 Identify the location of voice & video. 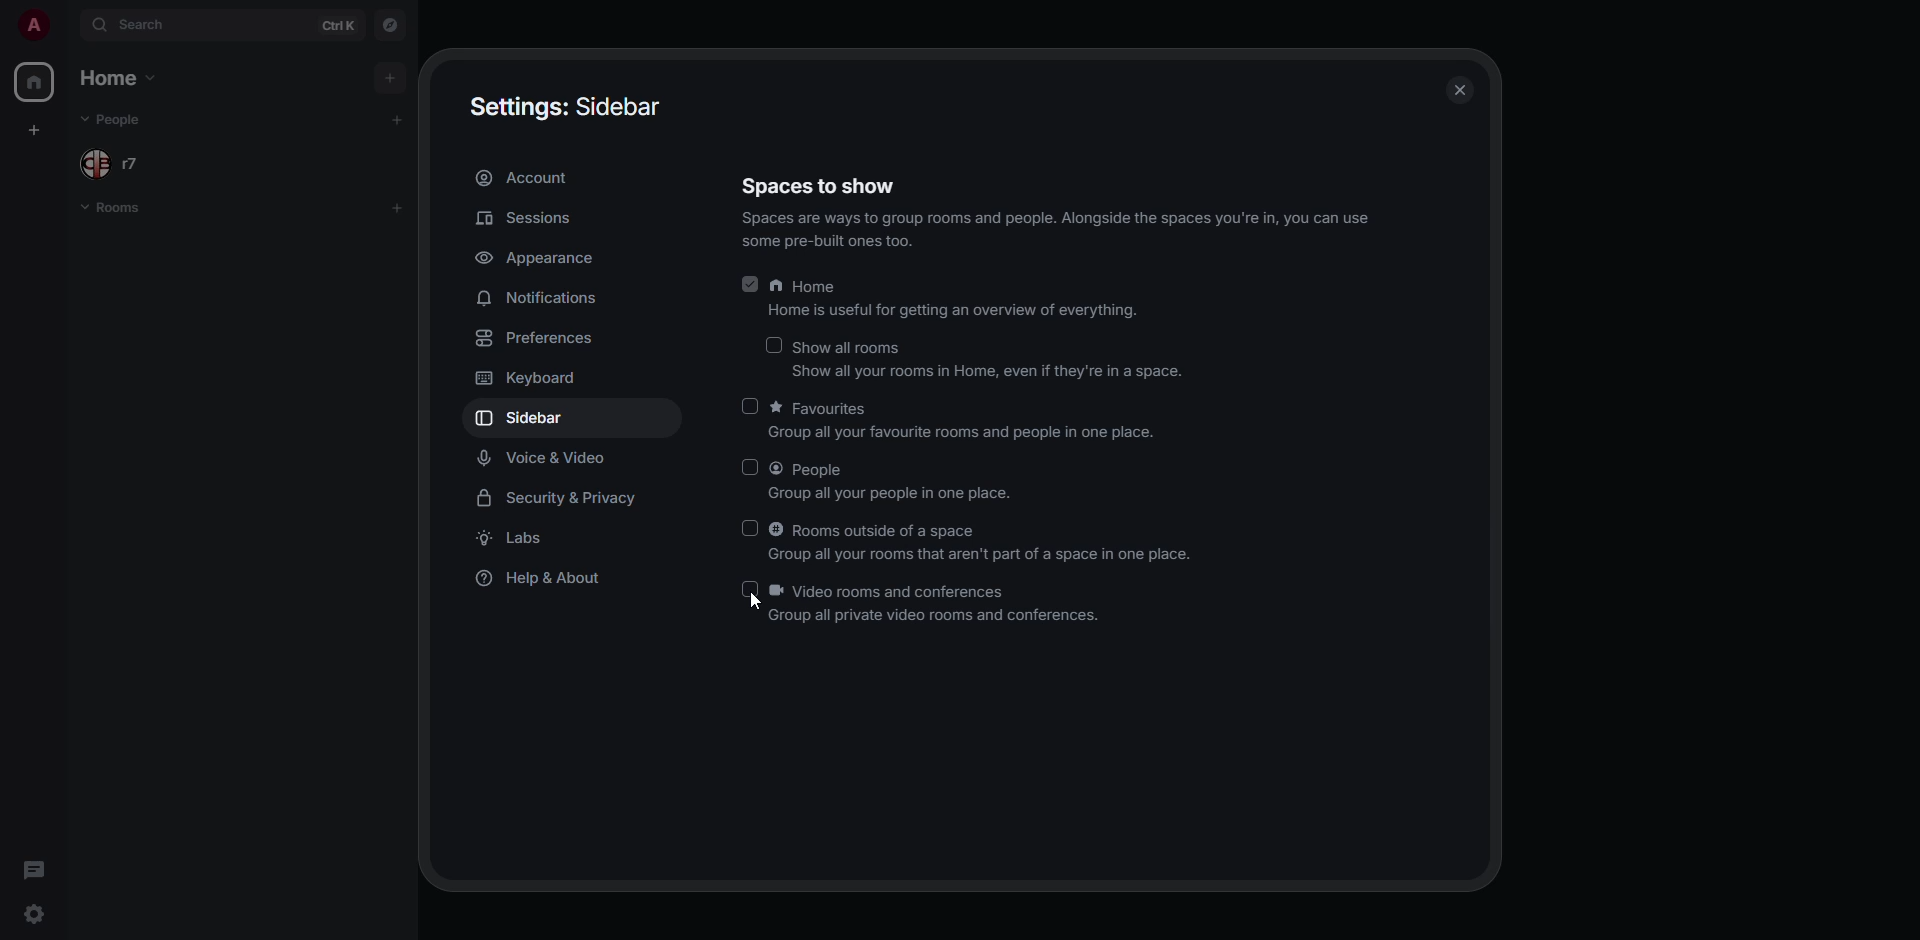
(547, 460).